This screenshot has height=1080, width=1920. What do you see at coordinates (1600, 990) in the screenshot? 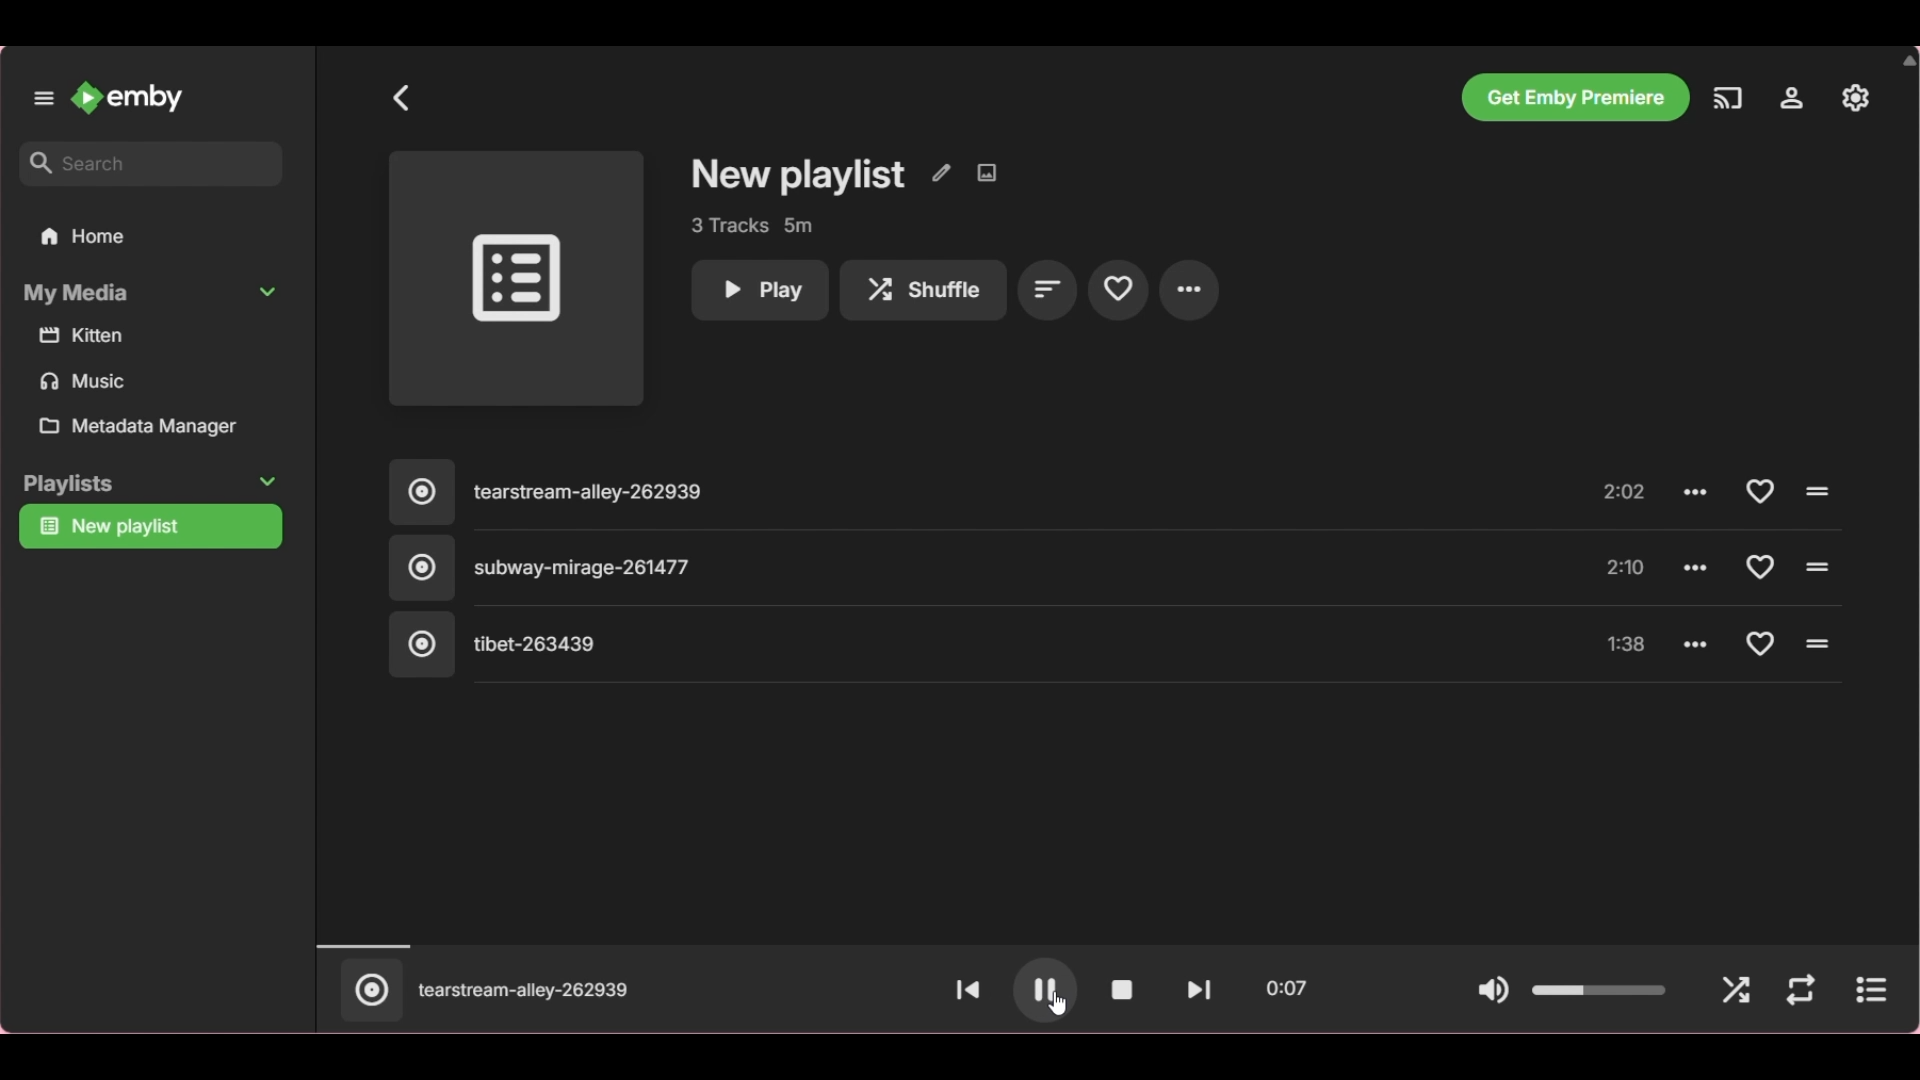
I see `Change volume of song` at bounding box center [1600, 990].